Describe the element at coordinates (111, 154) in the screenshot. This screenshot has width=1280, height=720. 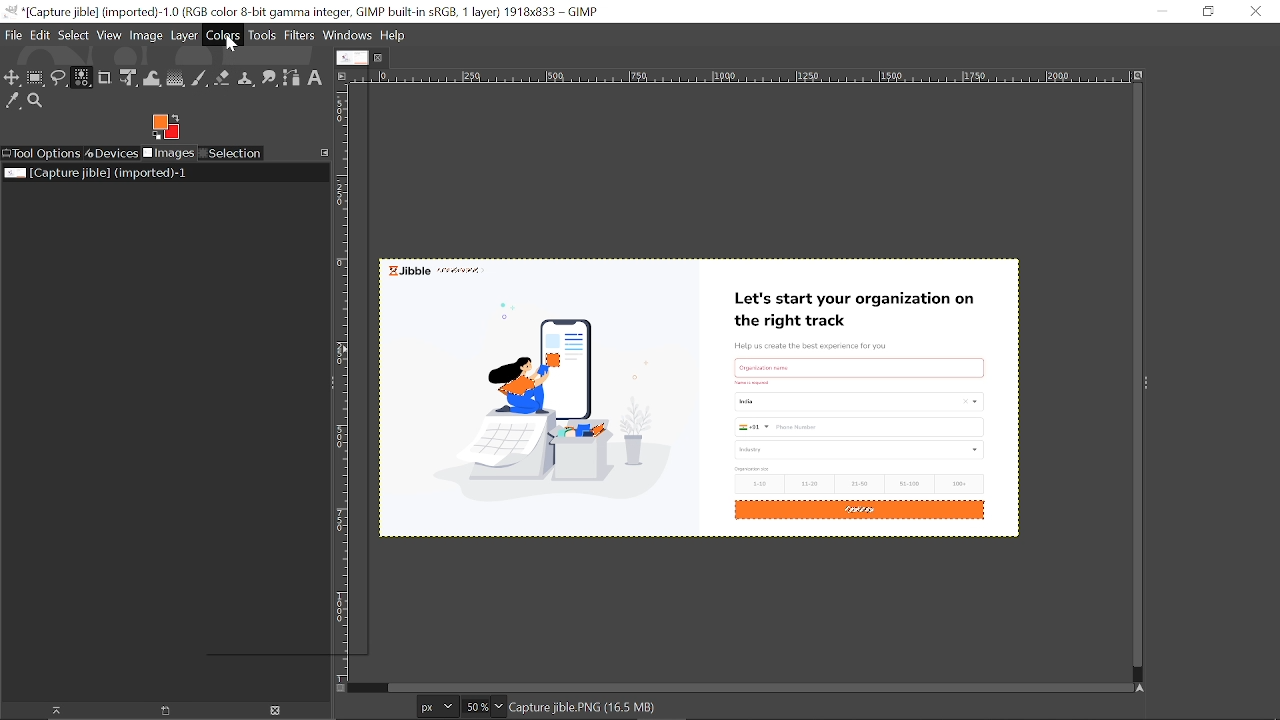
I see `Devices` at that location.